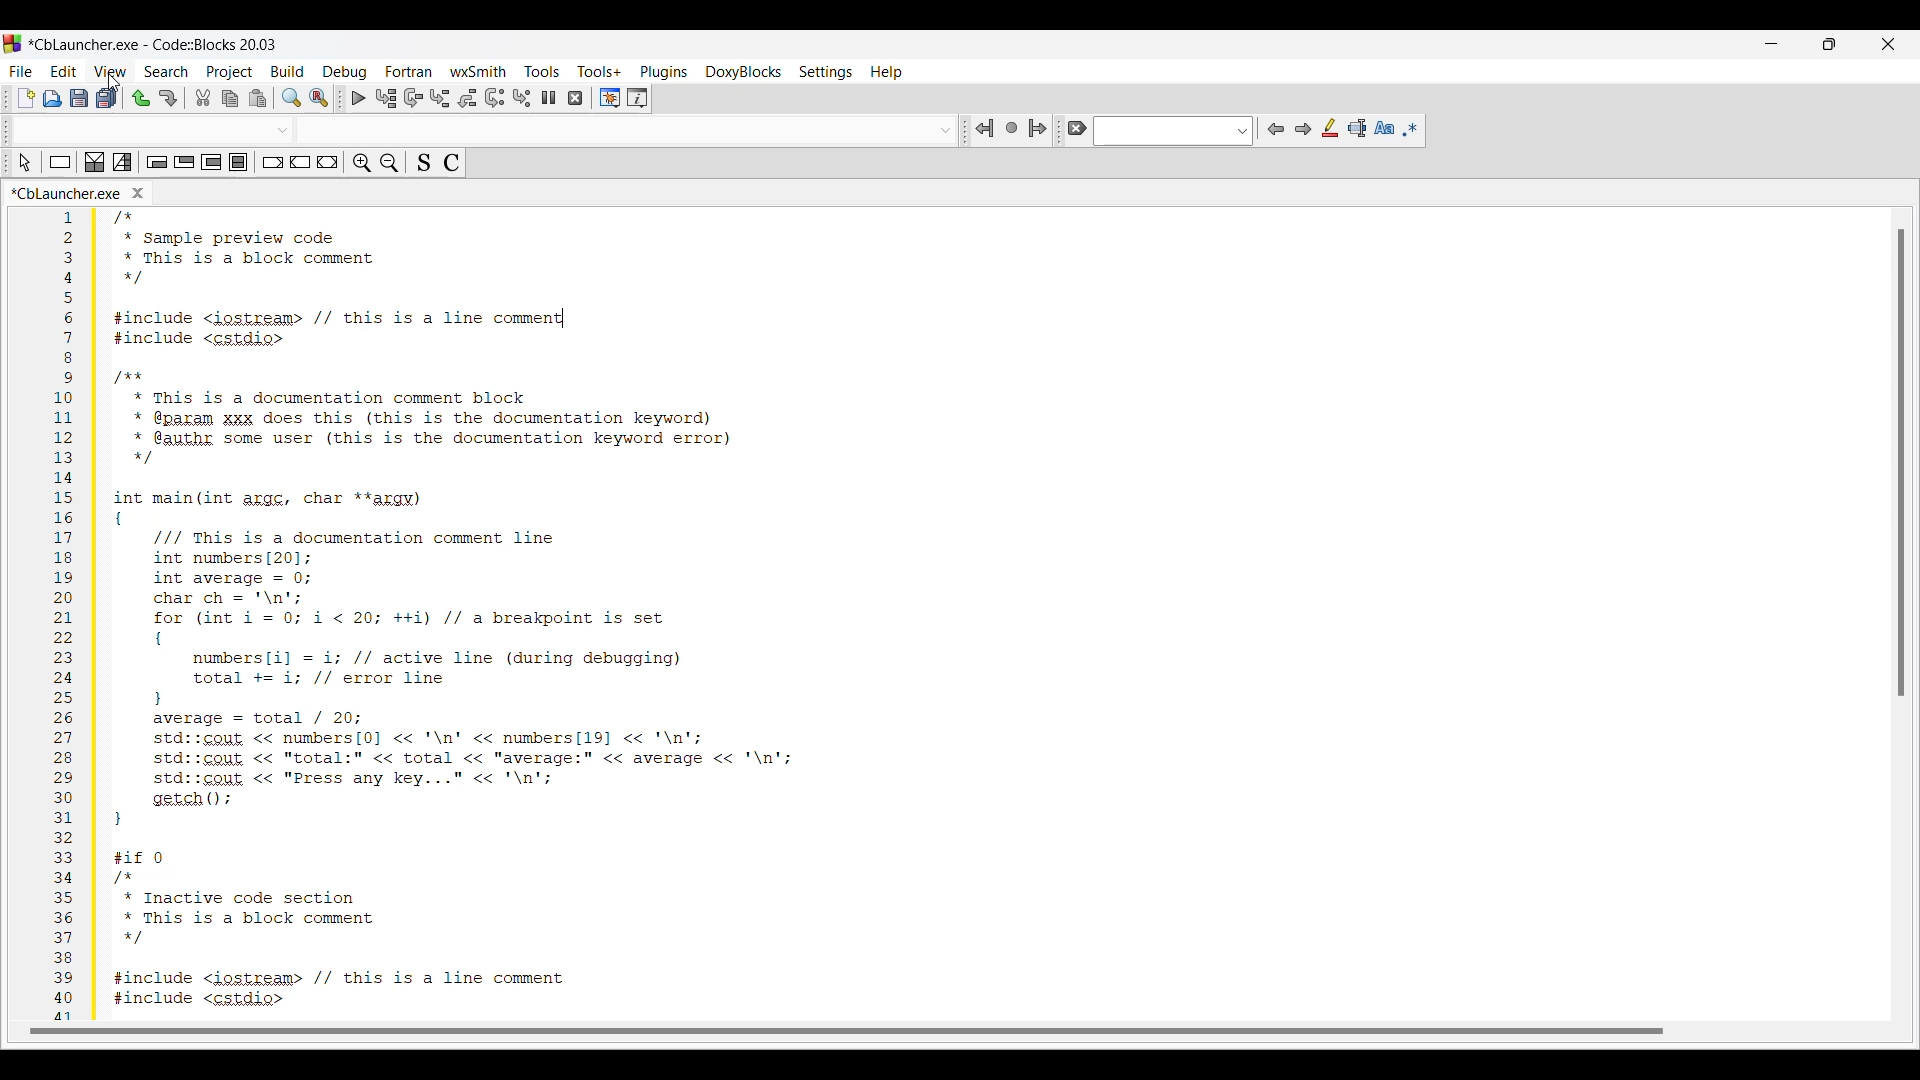 The height and width of the screenshot is (1080, 1920). I want to click on Run to cursor, so click(386, 98).